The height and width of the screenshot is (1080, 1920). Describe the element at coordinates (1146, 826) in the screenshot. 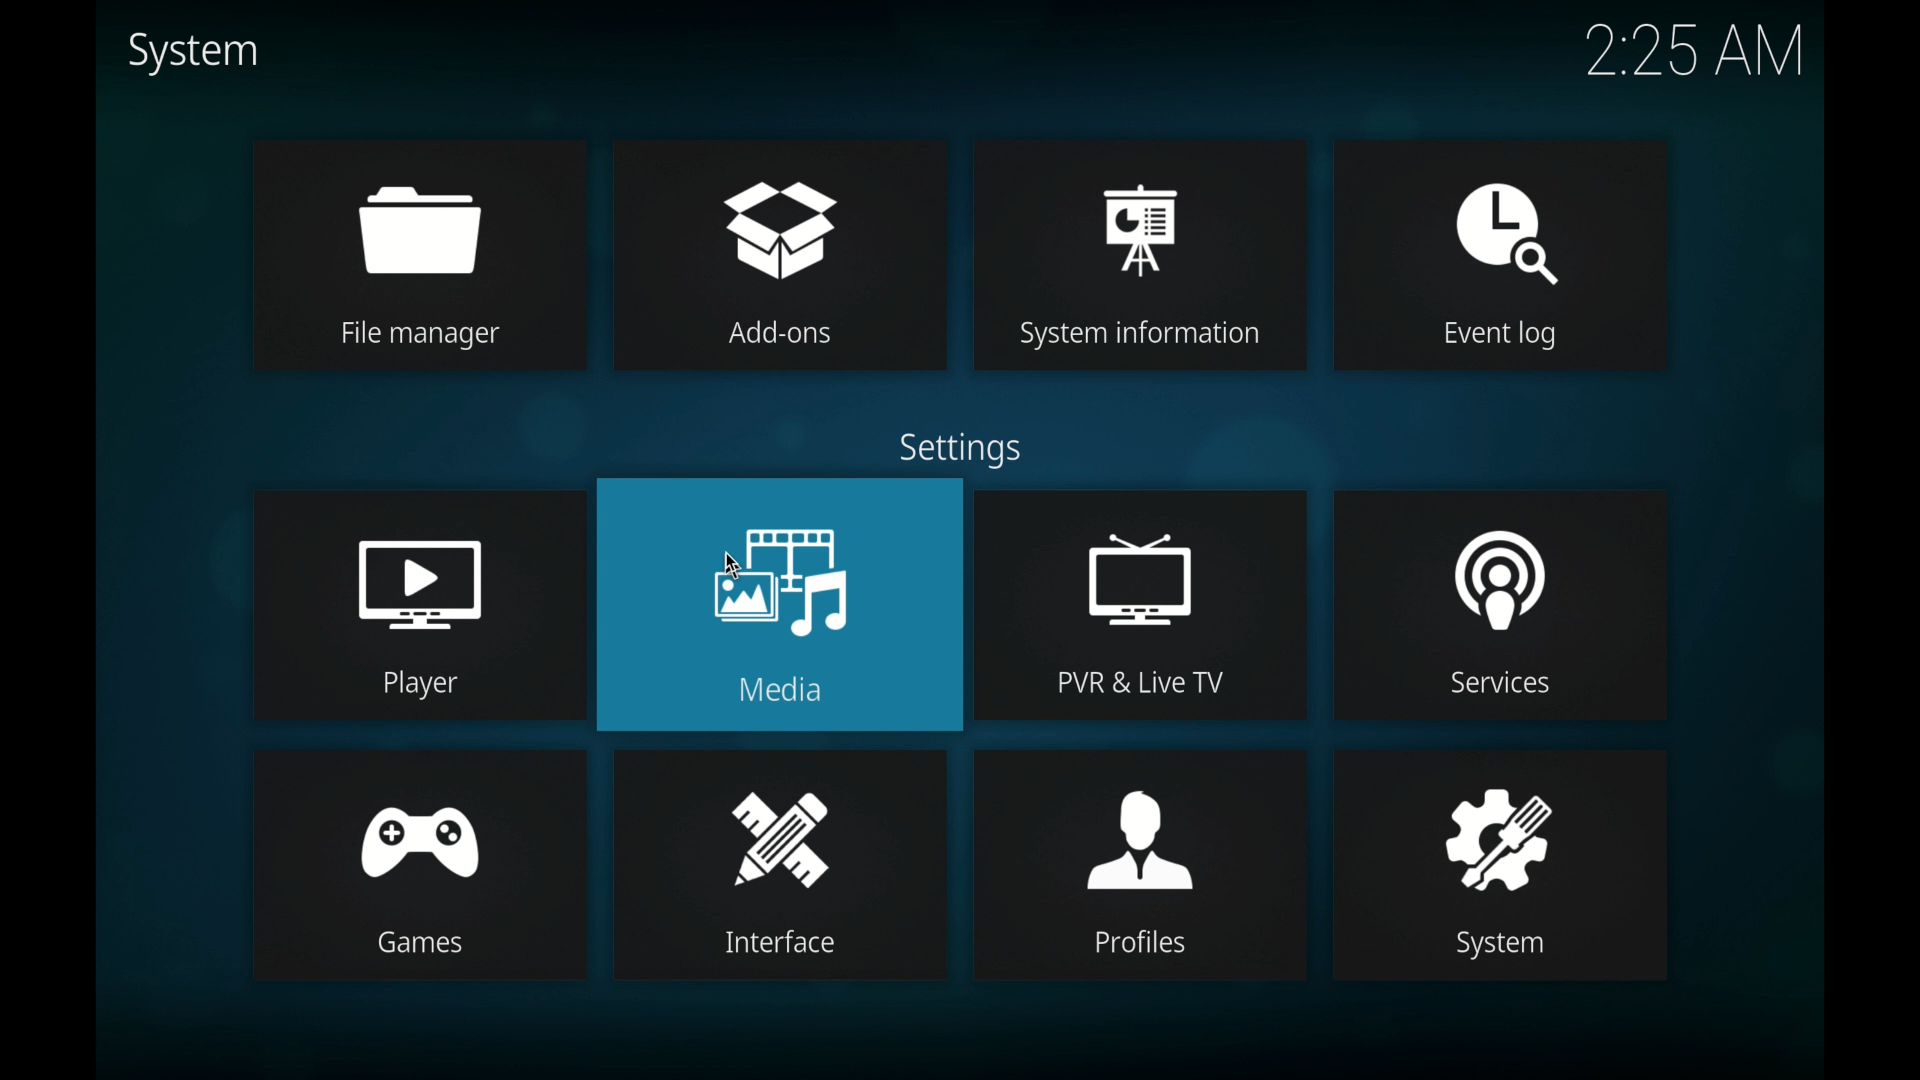

I see `profiles` at that location.